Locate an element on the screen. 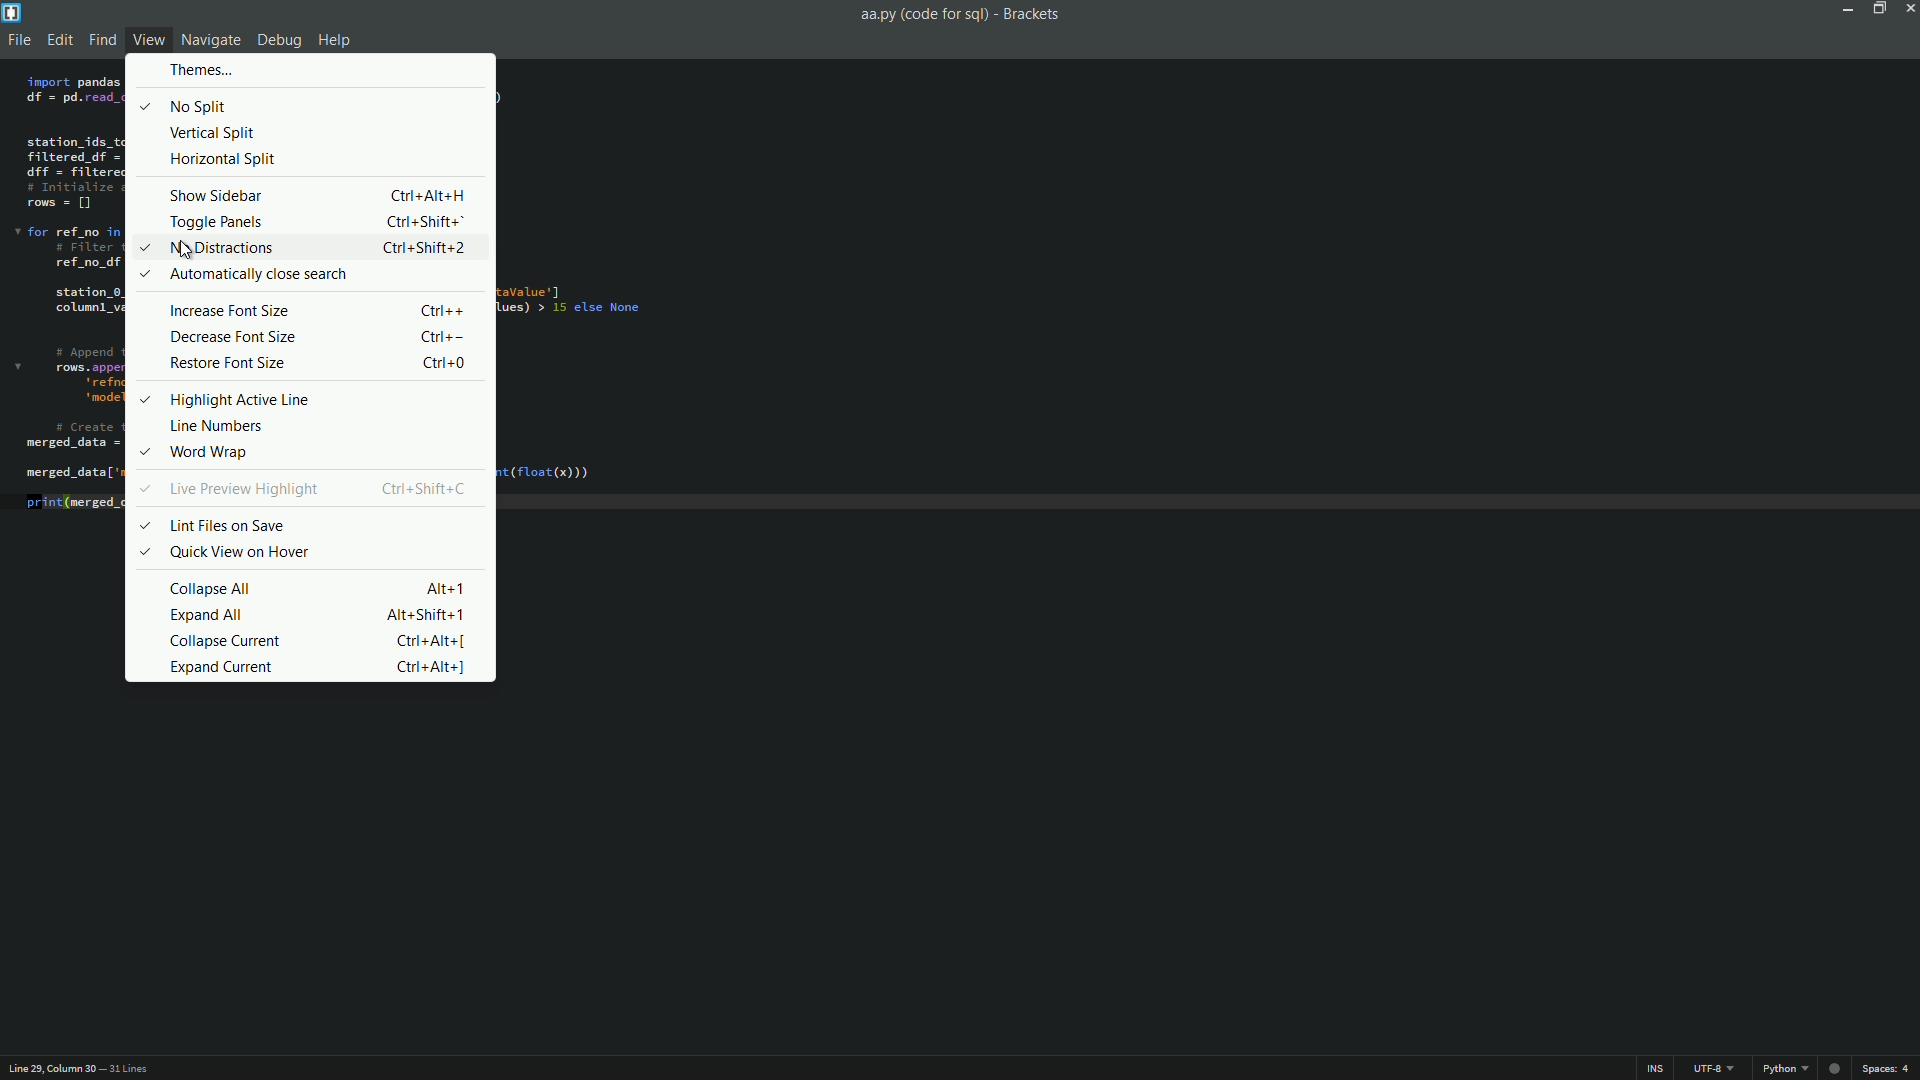 This screenshot has width=1920, height=1080. Vertical split  is located at coordinates (216, 132).